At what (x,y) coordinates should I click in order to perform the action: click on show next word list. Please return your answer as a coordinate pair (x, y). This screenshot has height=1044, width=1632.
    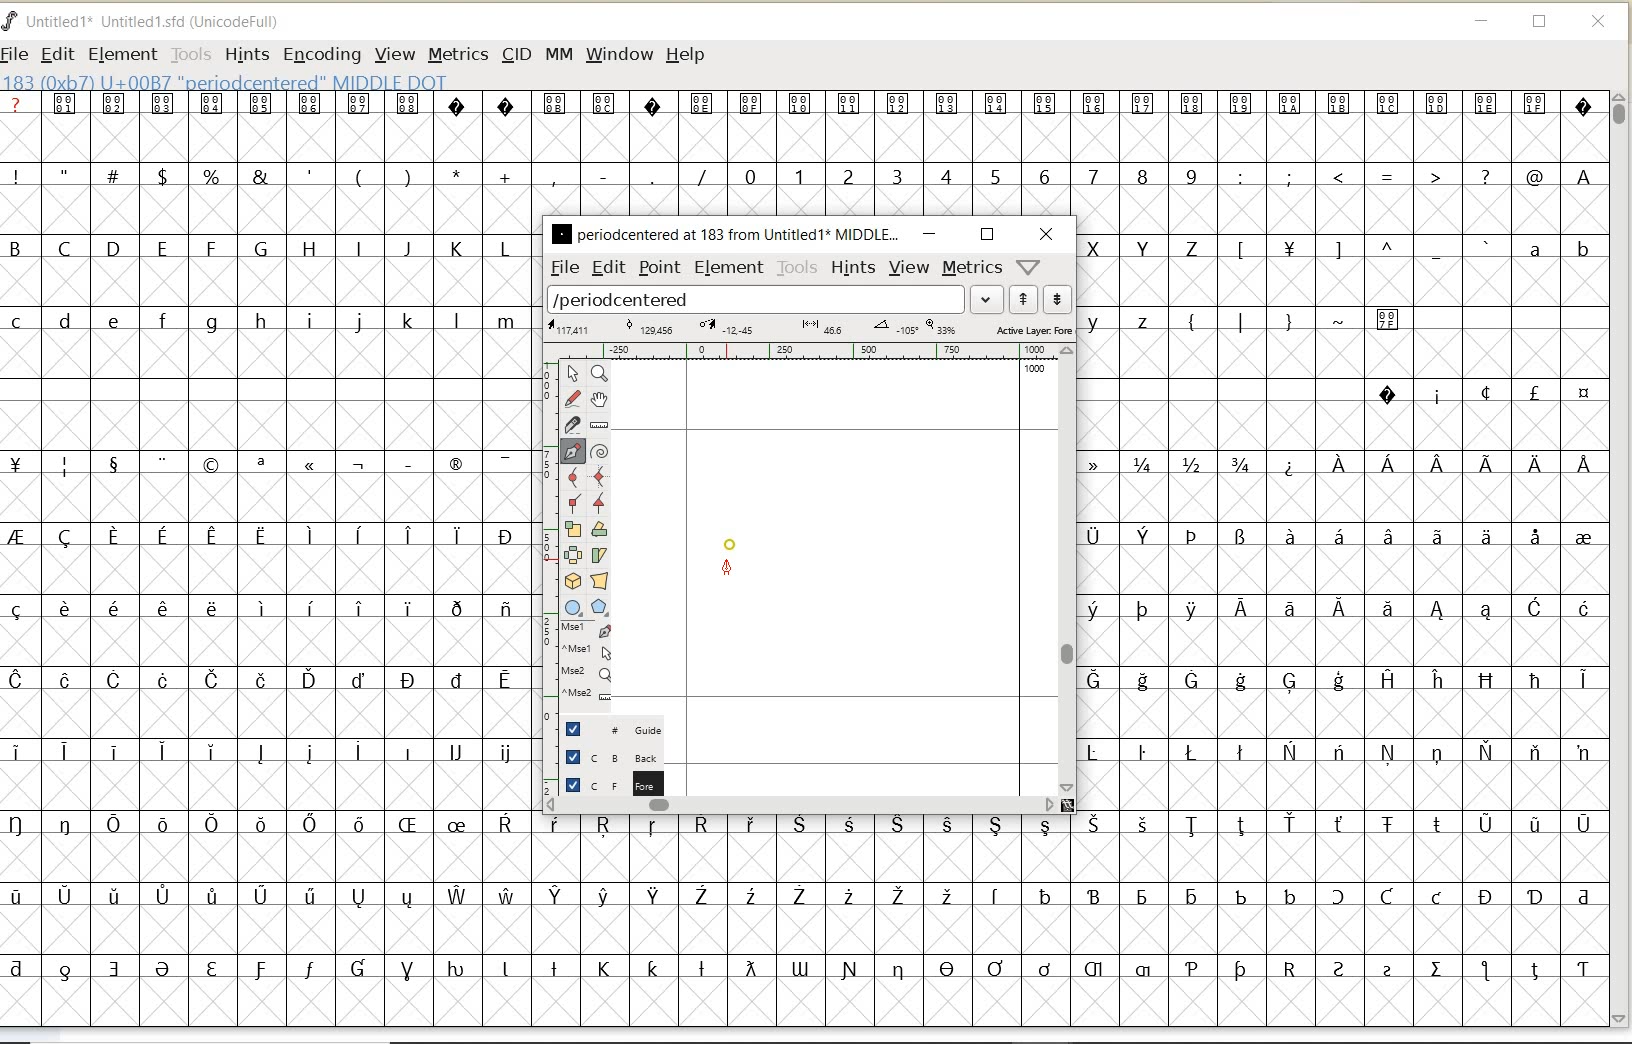
    Looking at the image, I should click on (1060, 300).